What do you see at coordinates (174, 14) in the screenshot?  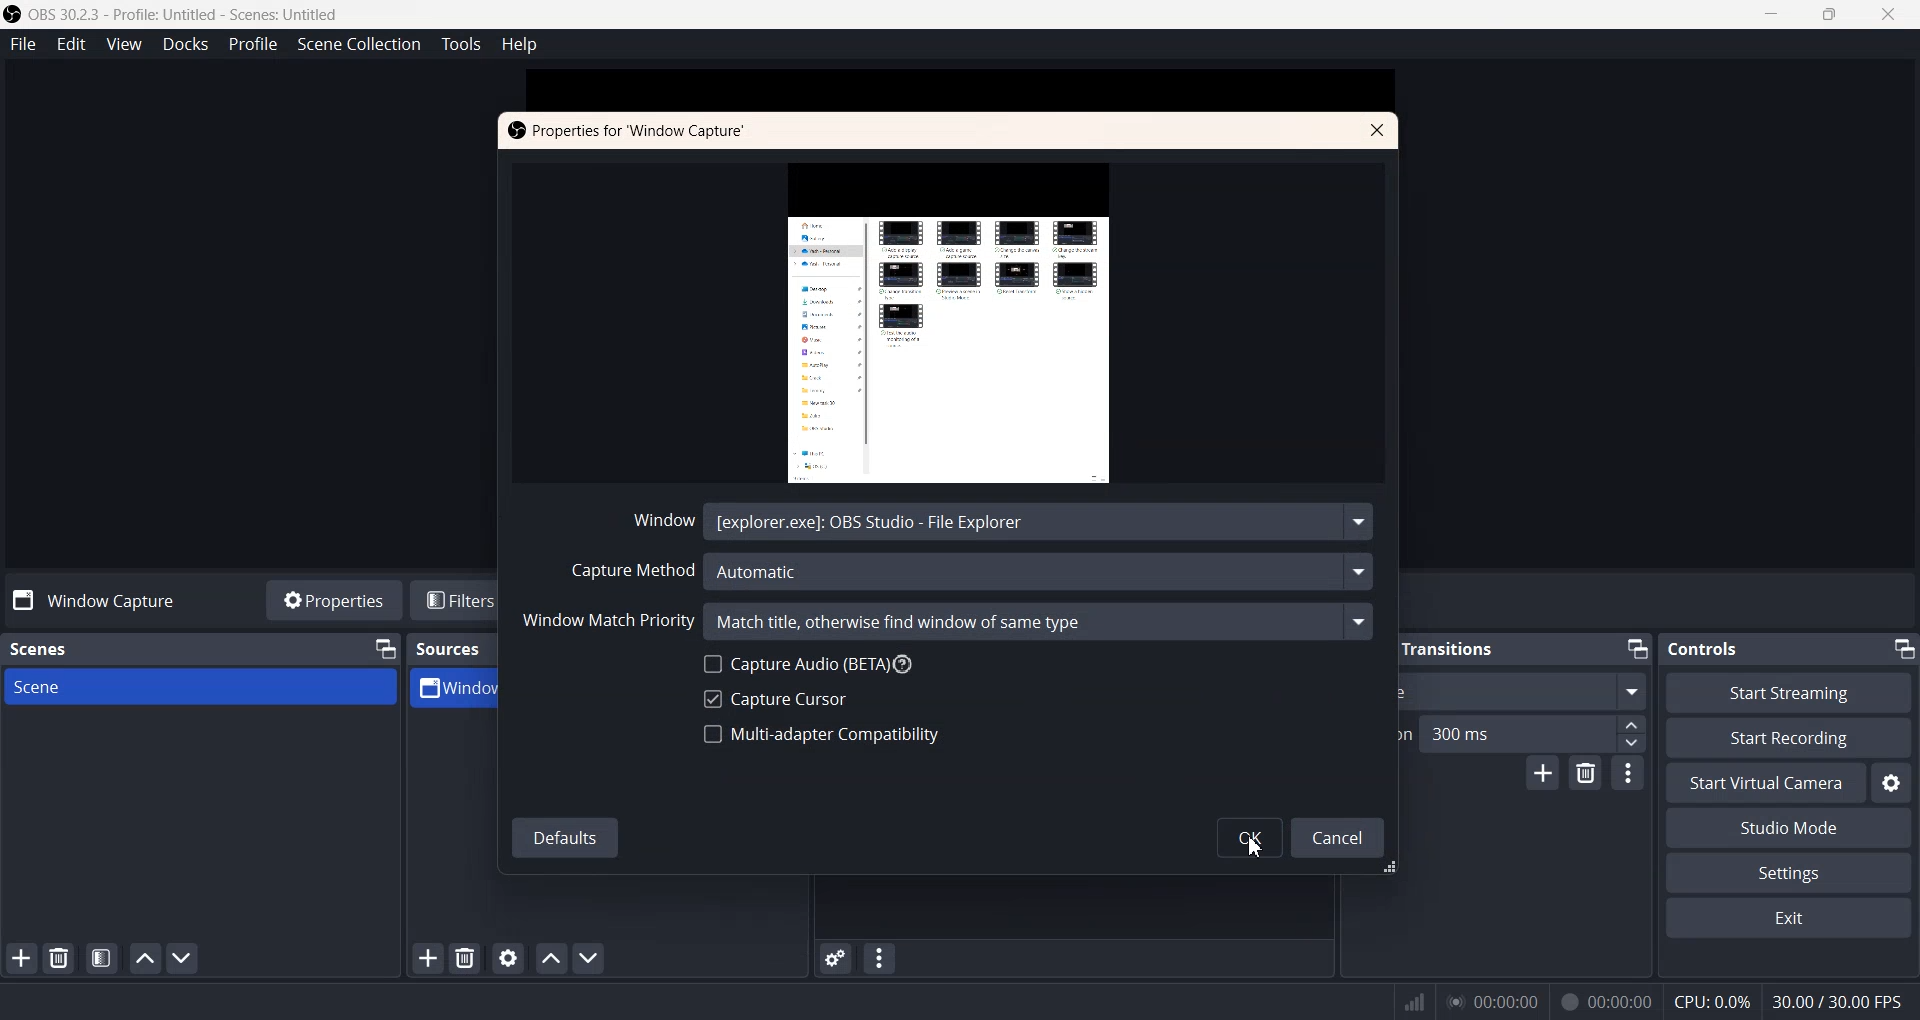 I see `‘OBS 30.2.3 - Profile: Untitled - Scenes: Untitled` at bounding box center [174, 14].